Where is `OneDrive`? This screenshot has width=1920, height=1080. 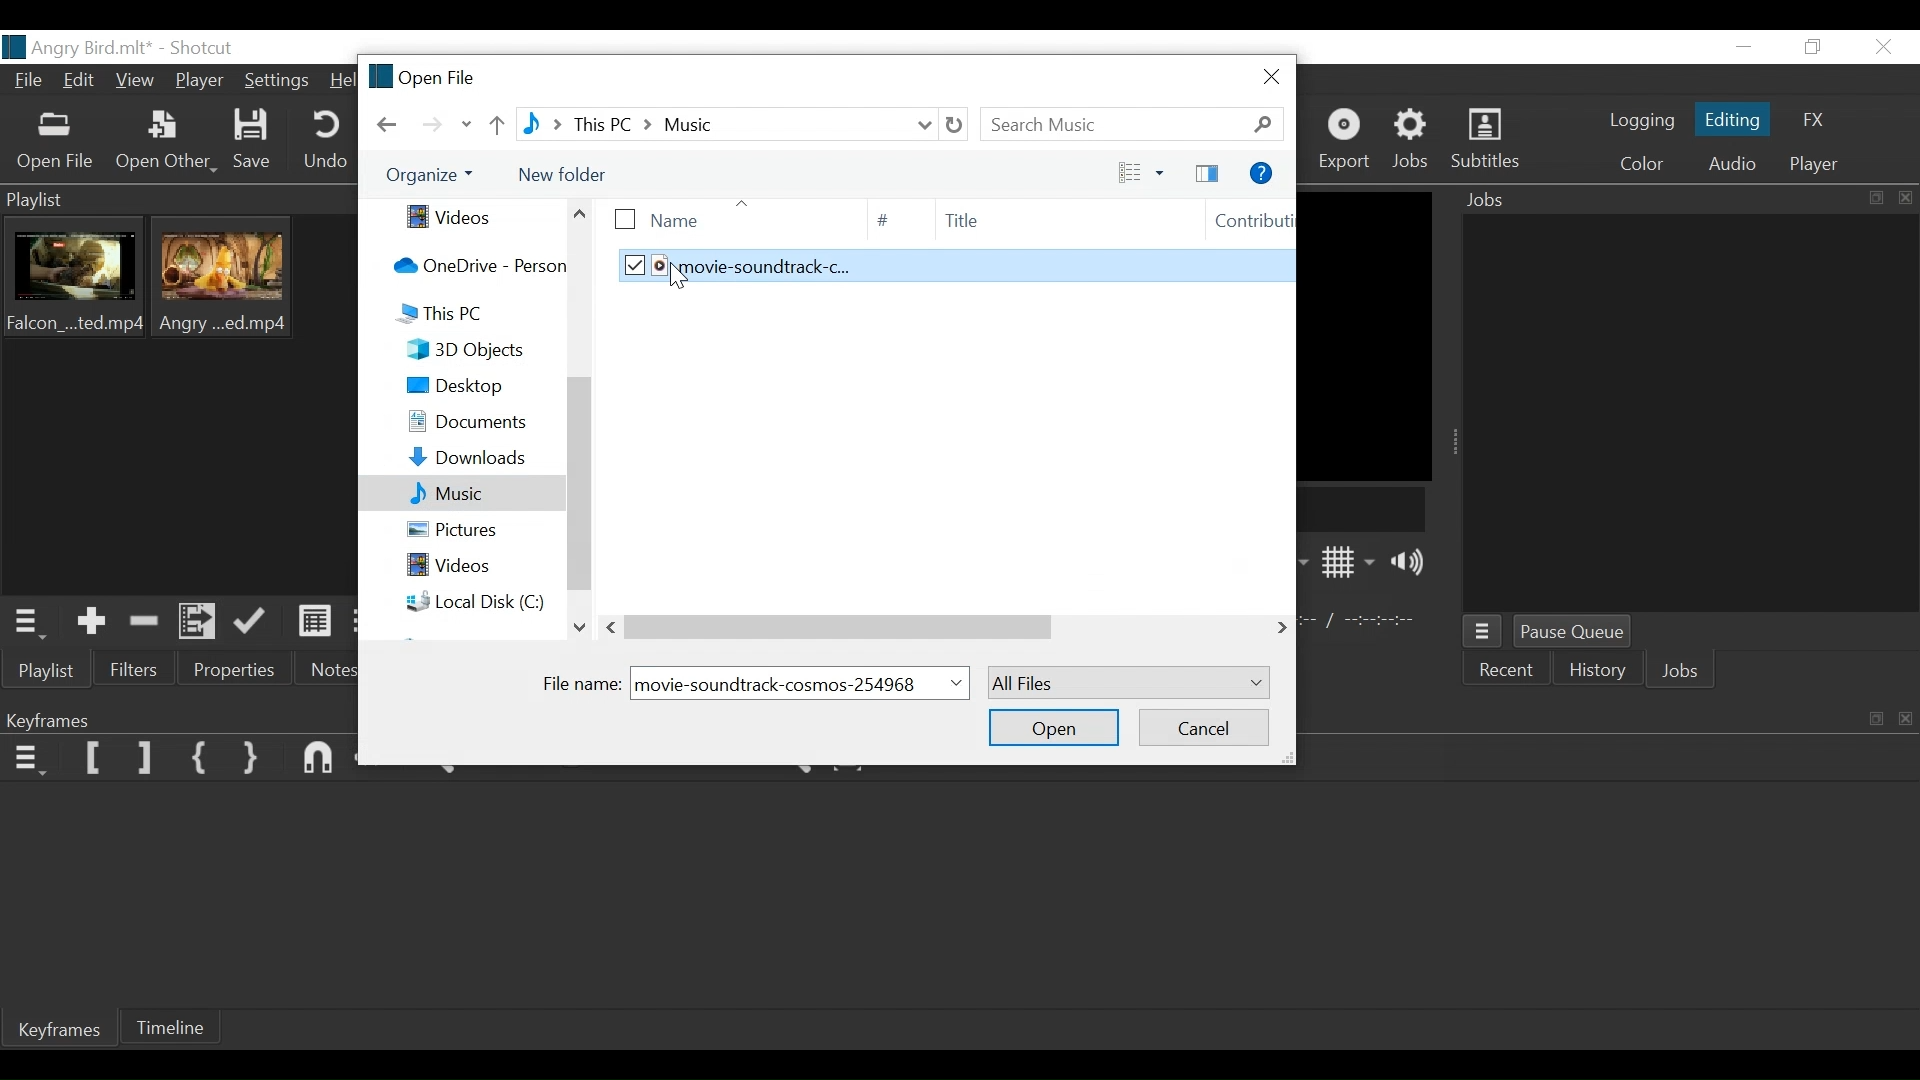
OneDrive is located at coordinates (466, 265).